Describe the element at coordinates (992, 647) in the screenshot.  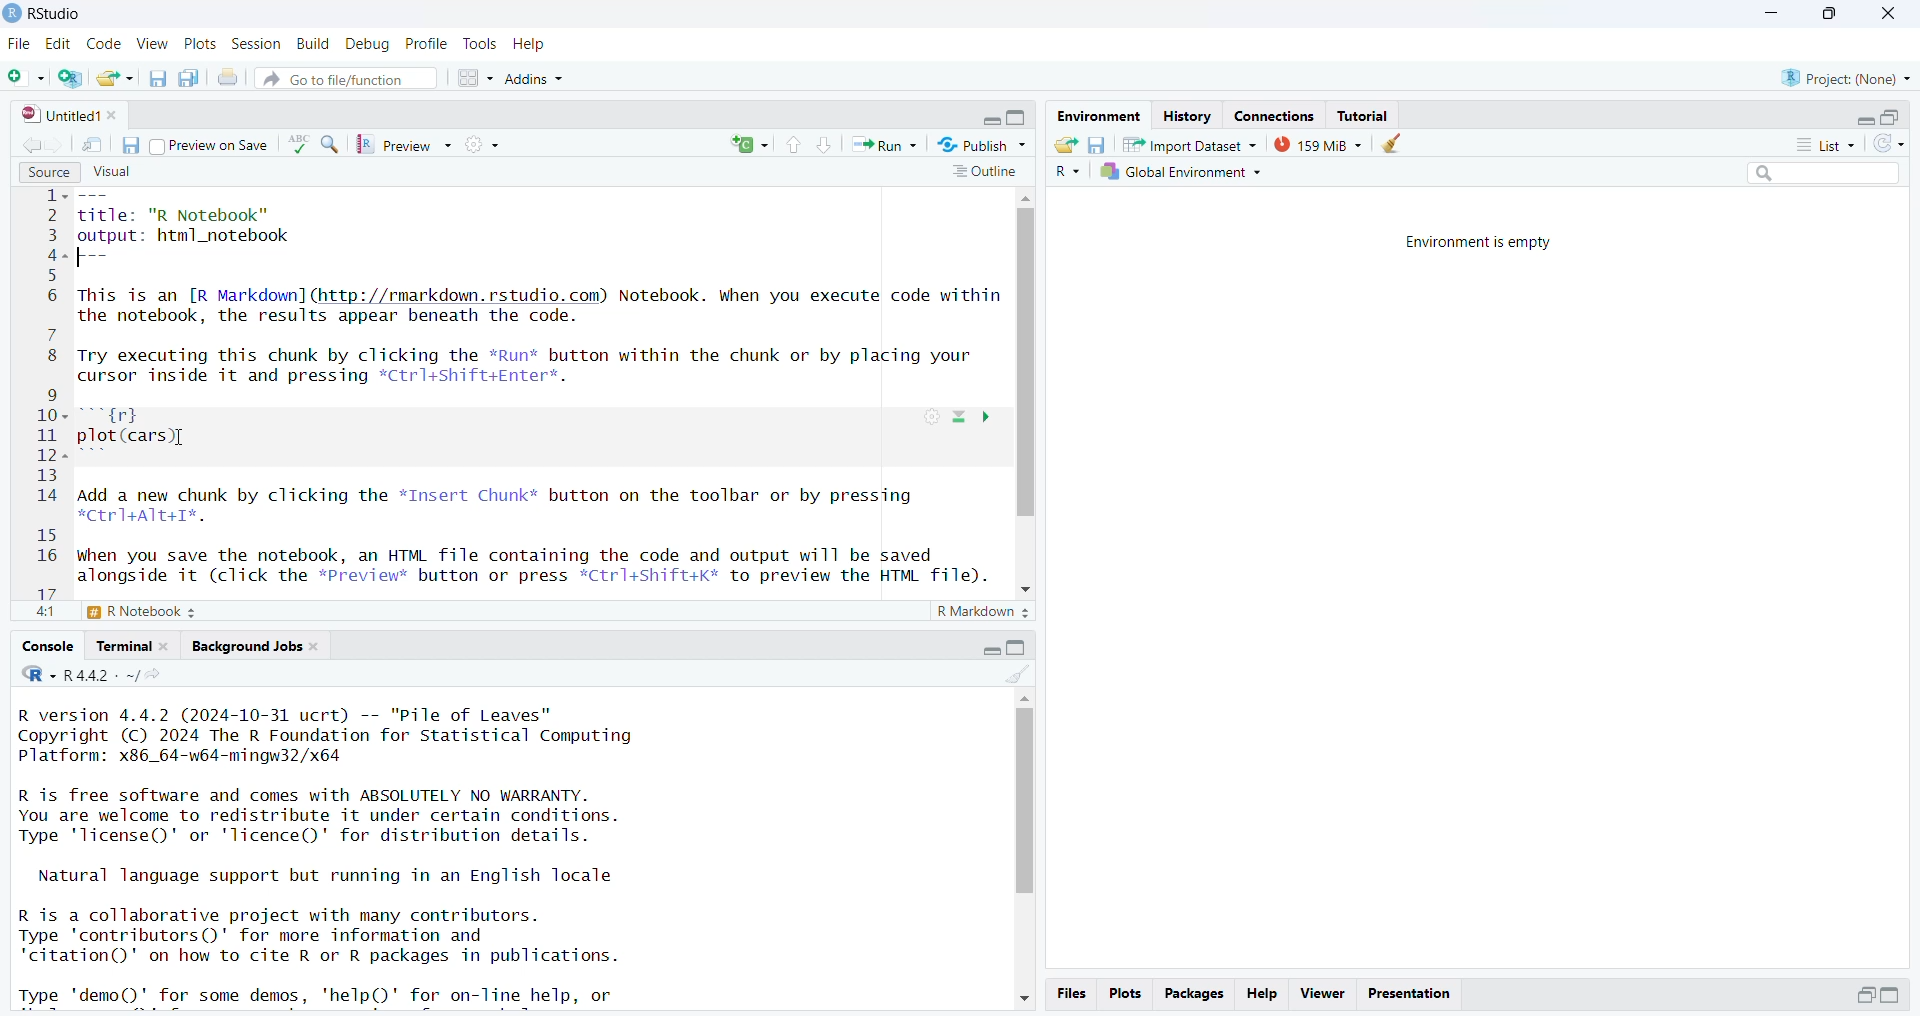
I see `expand` at that location.